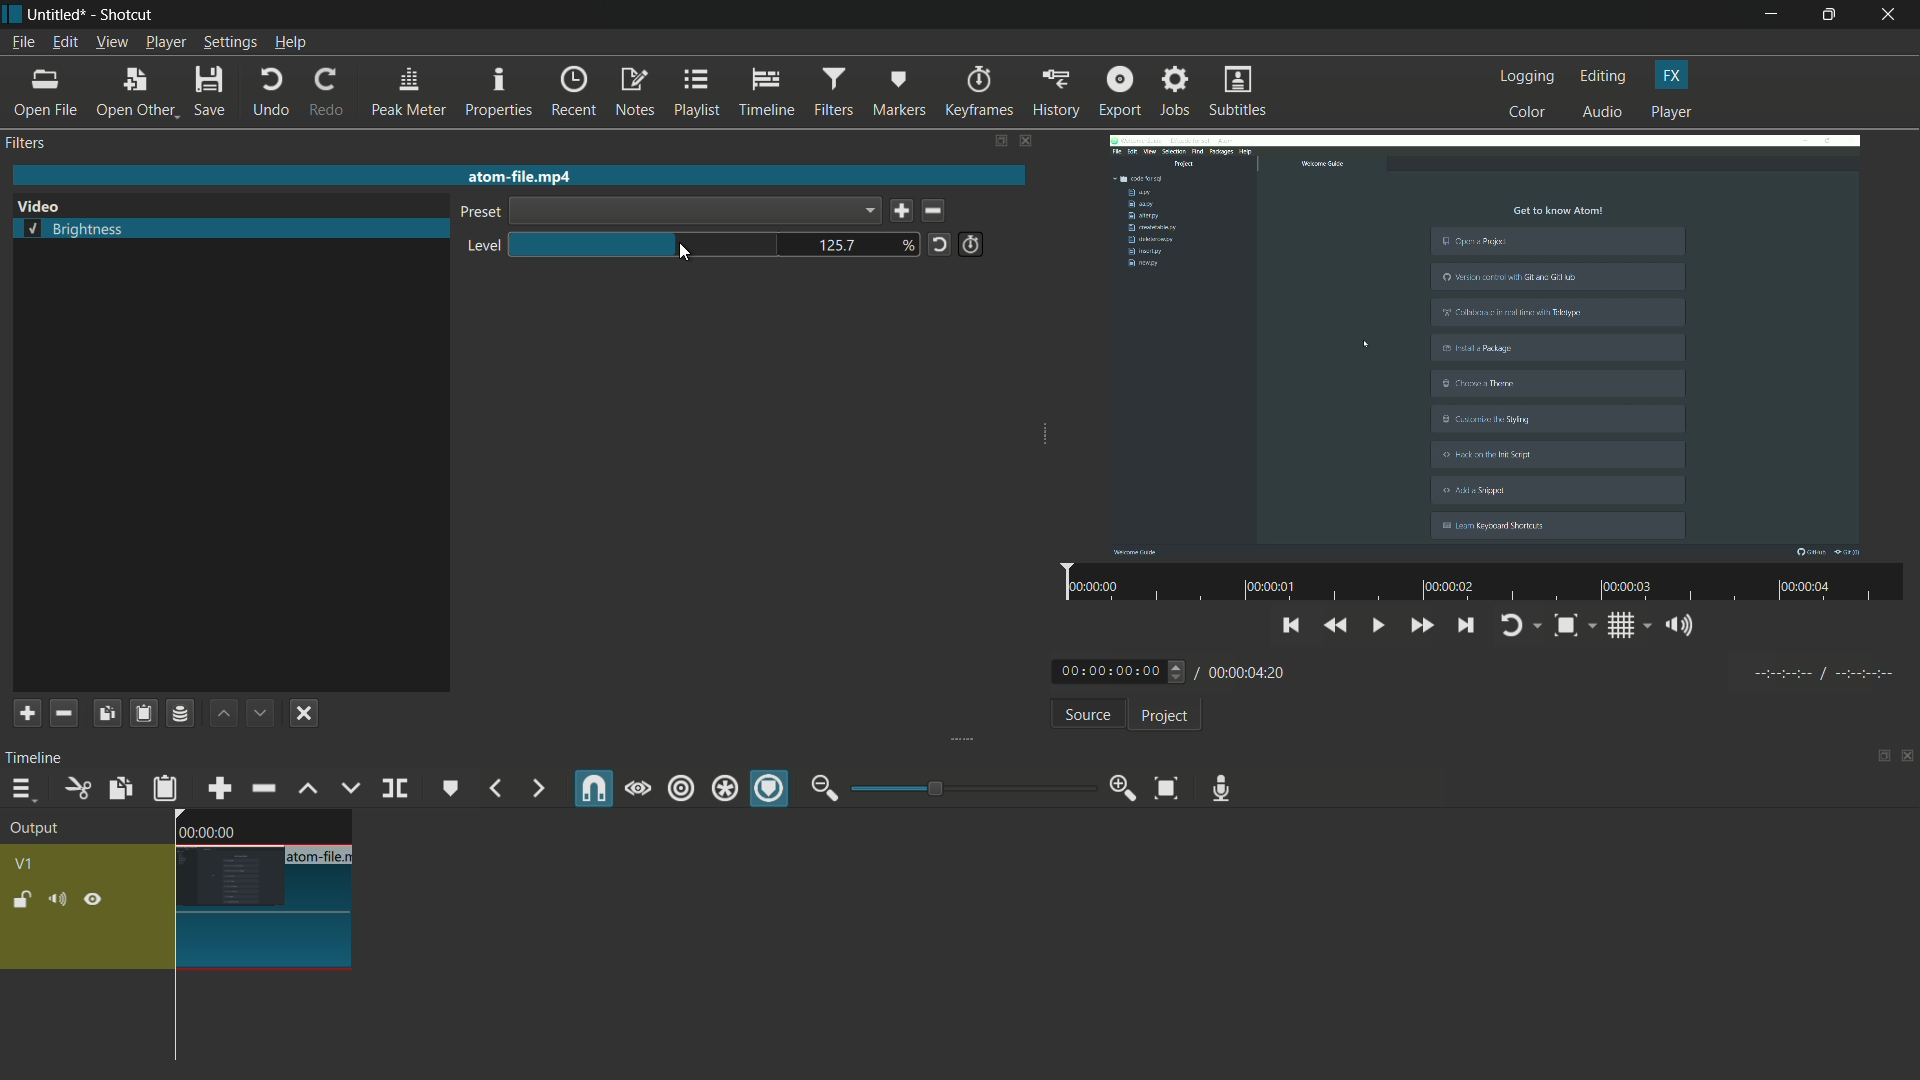 The height and width of the screenshot is (1080, 1920). I want to click on remove selected filter, so click(64, 713).